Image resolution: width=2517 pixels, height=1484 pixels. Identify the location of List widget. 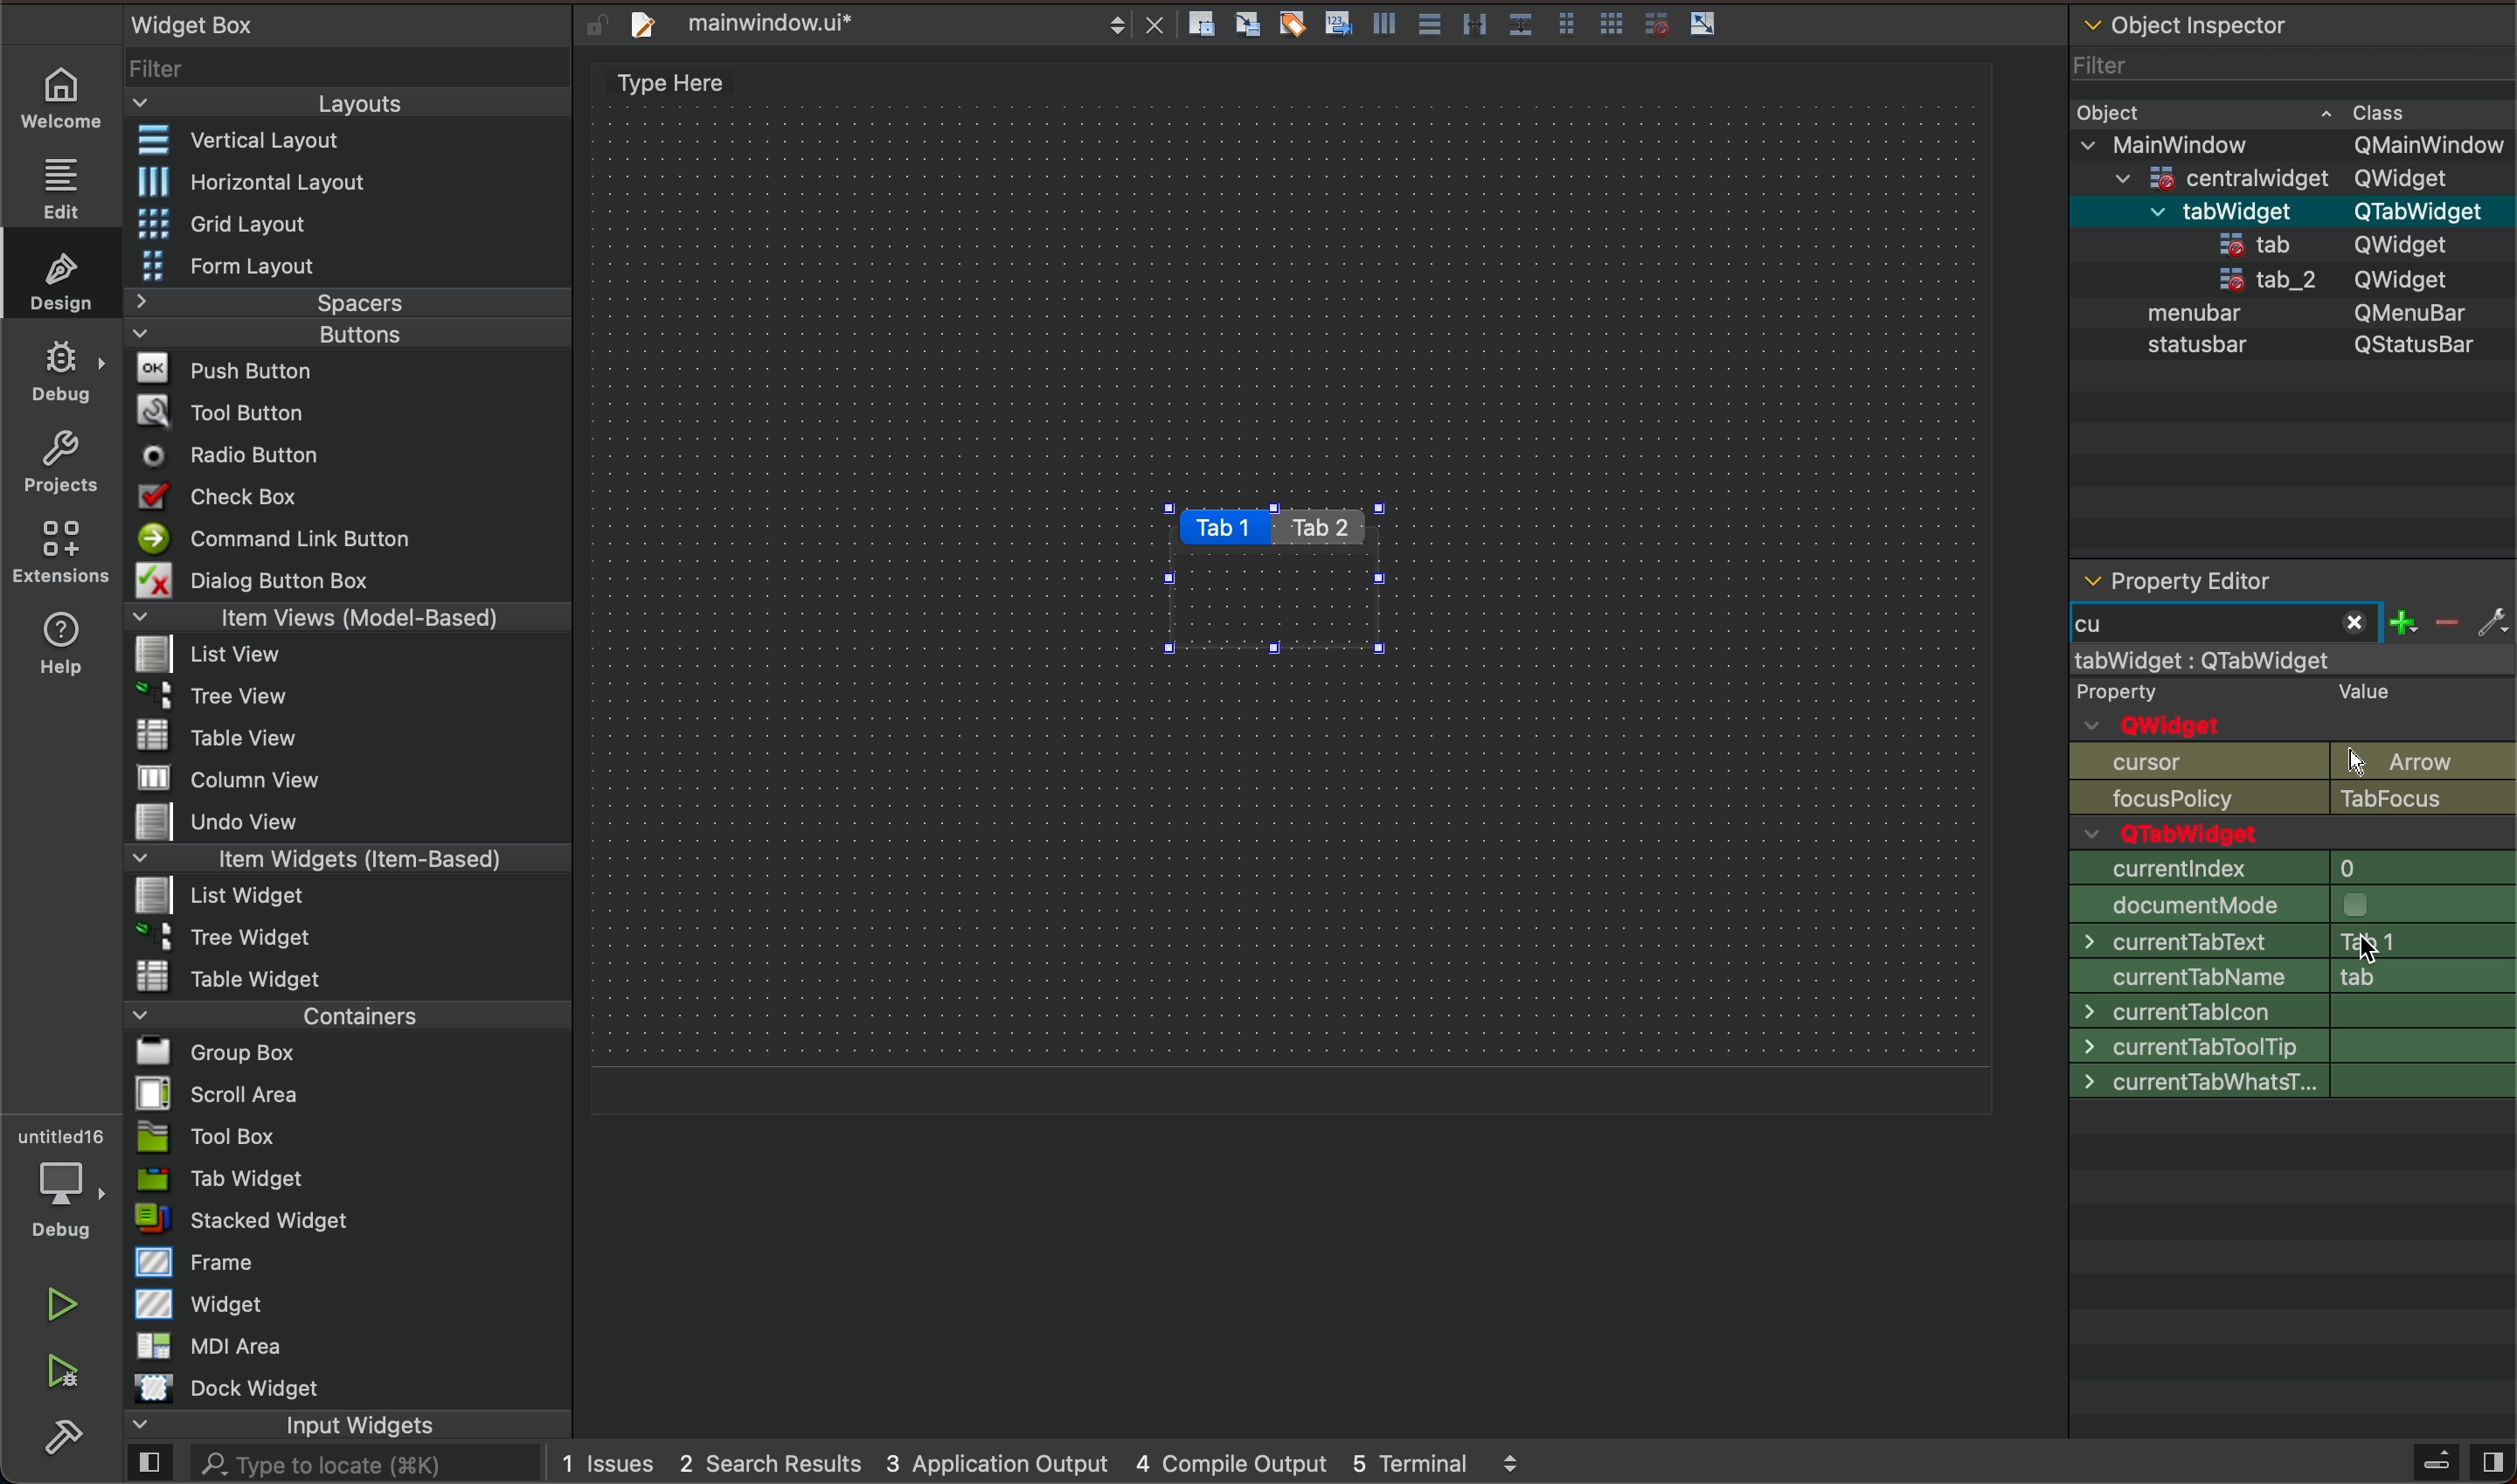
(210, 895).